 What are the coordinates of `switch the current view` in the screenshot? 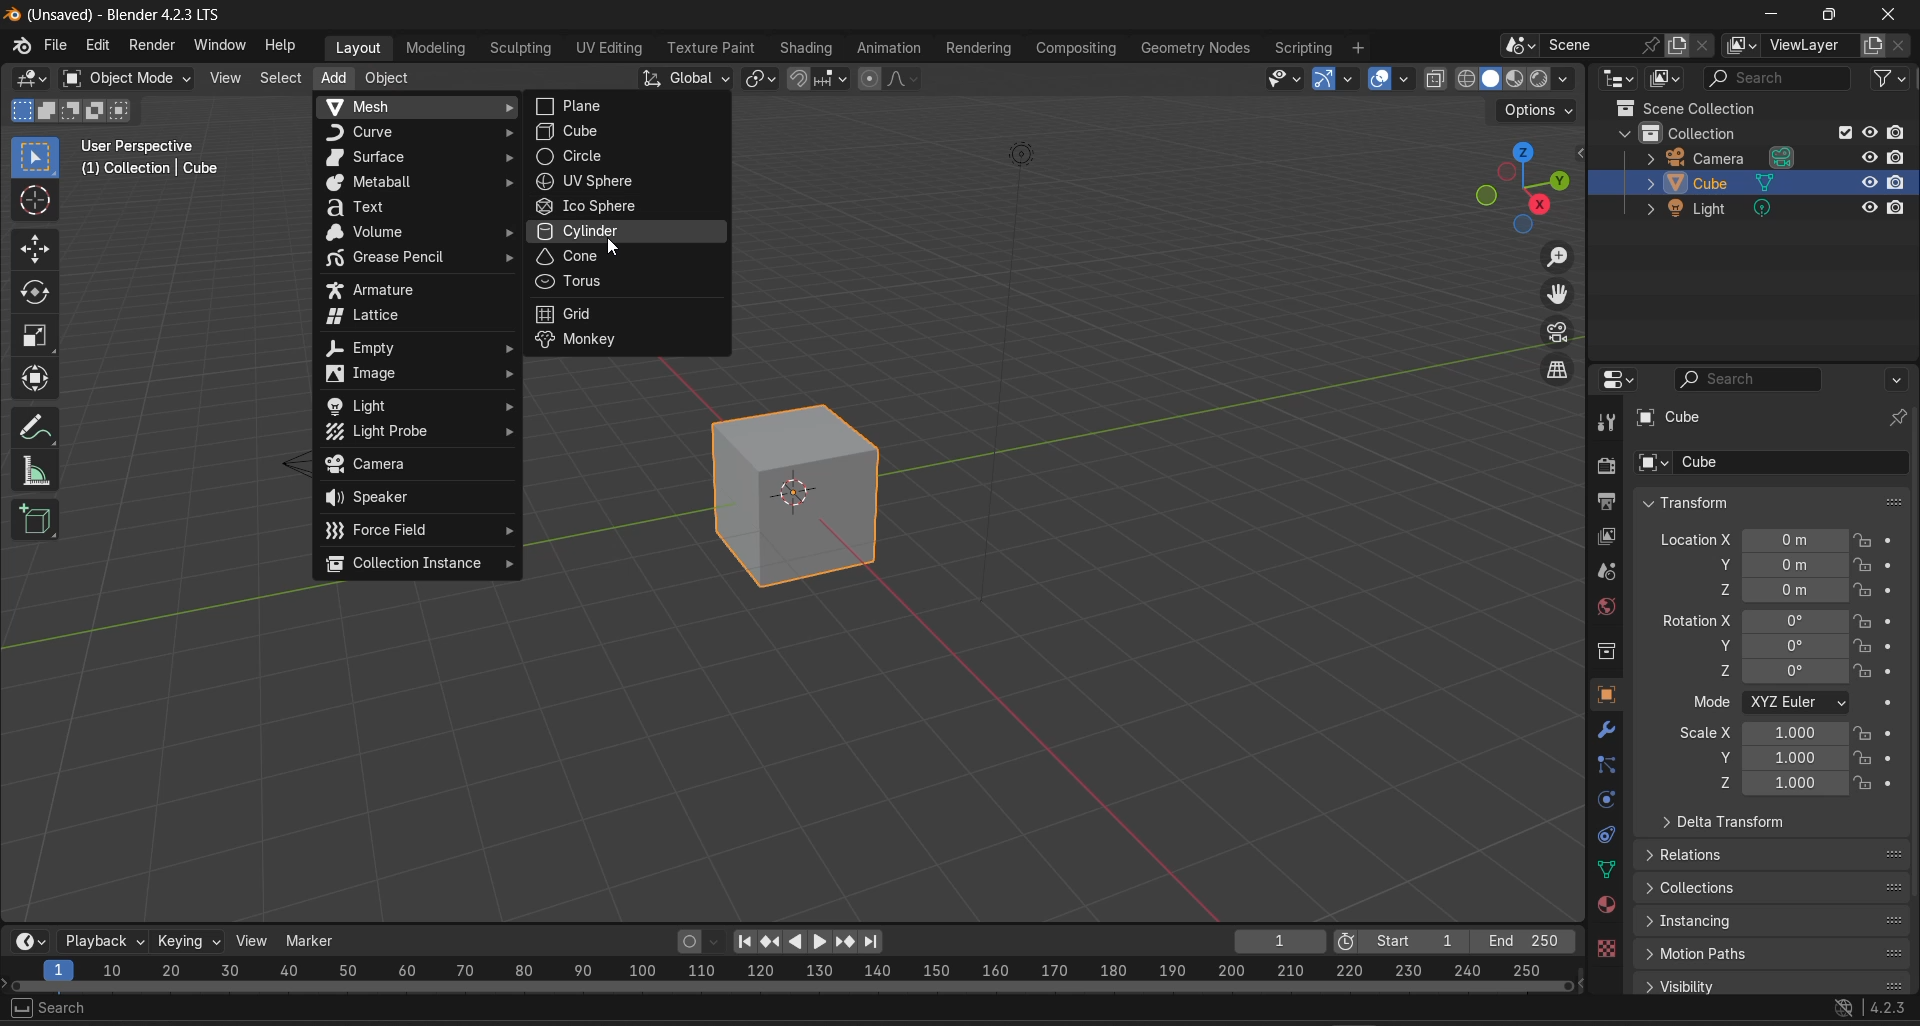 It's located at (1554, 369).